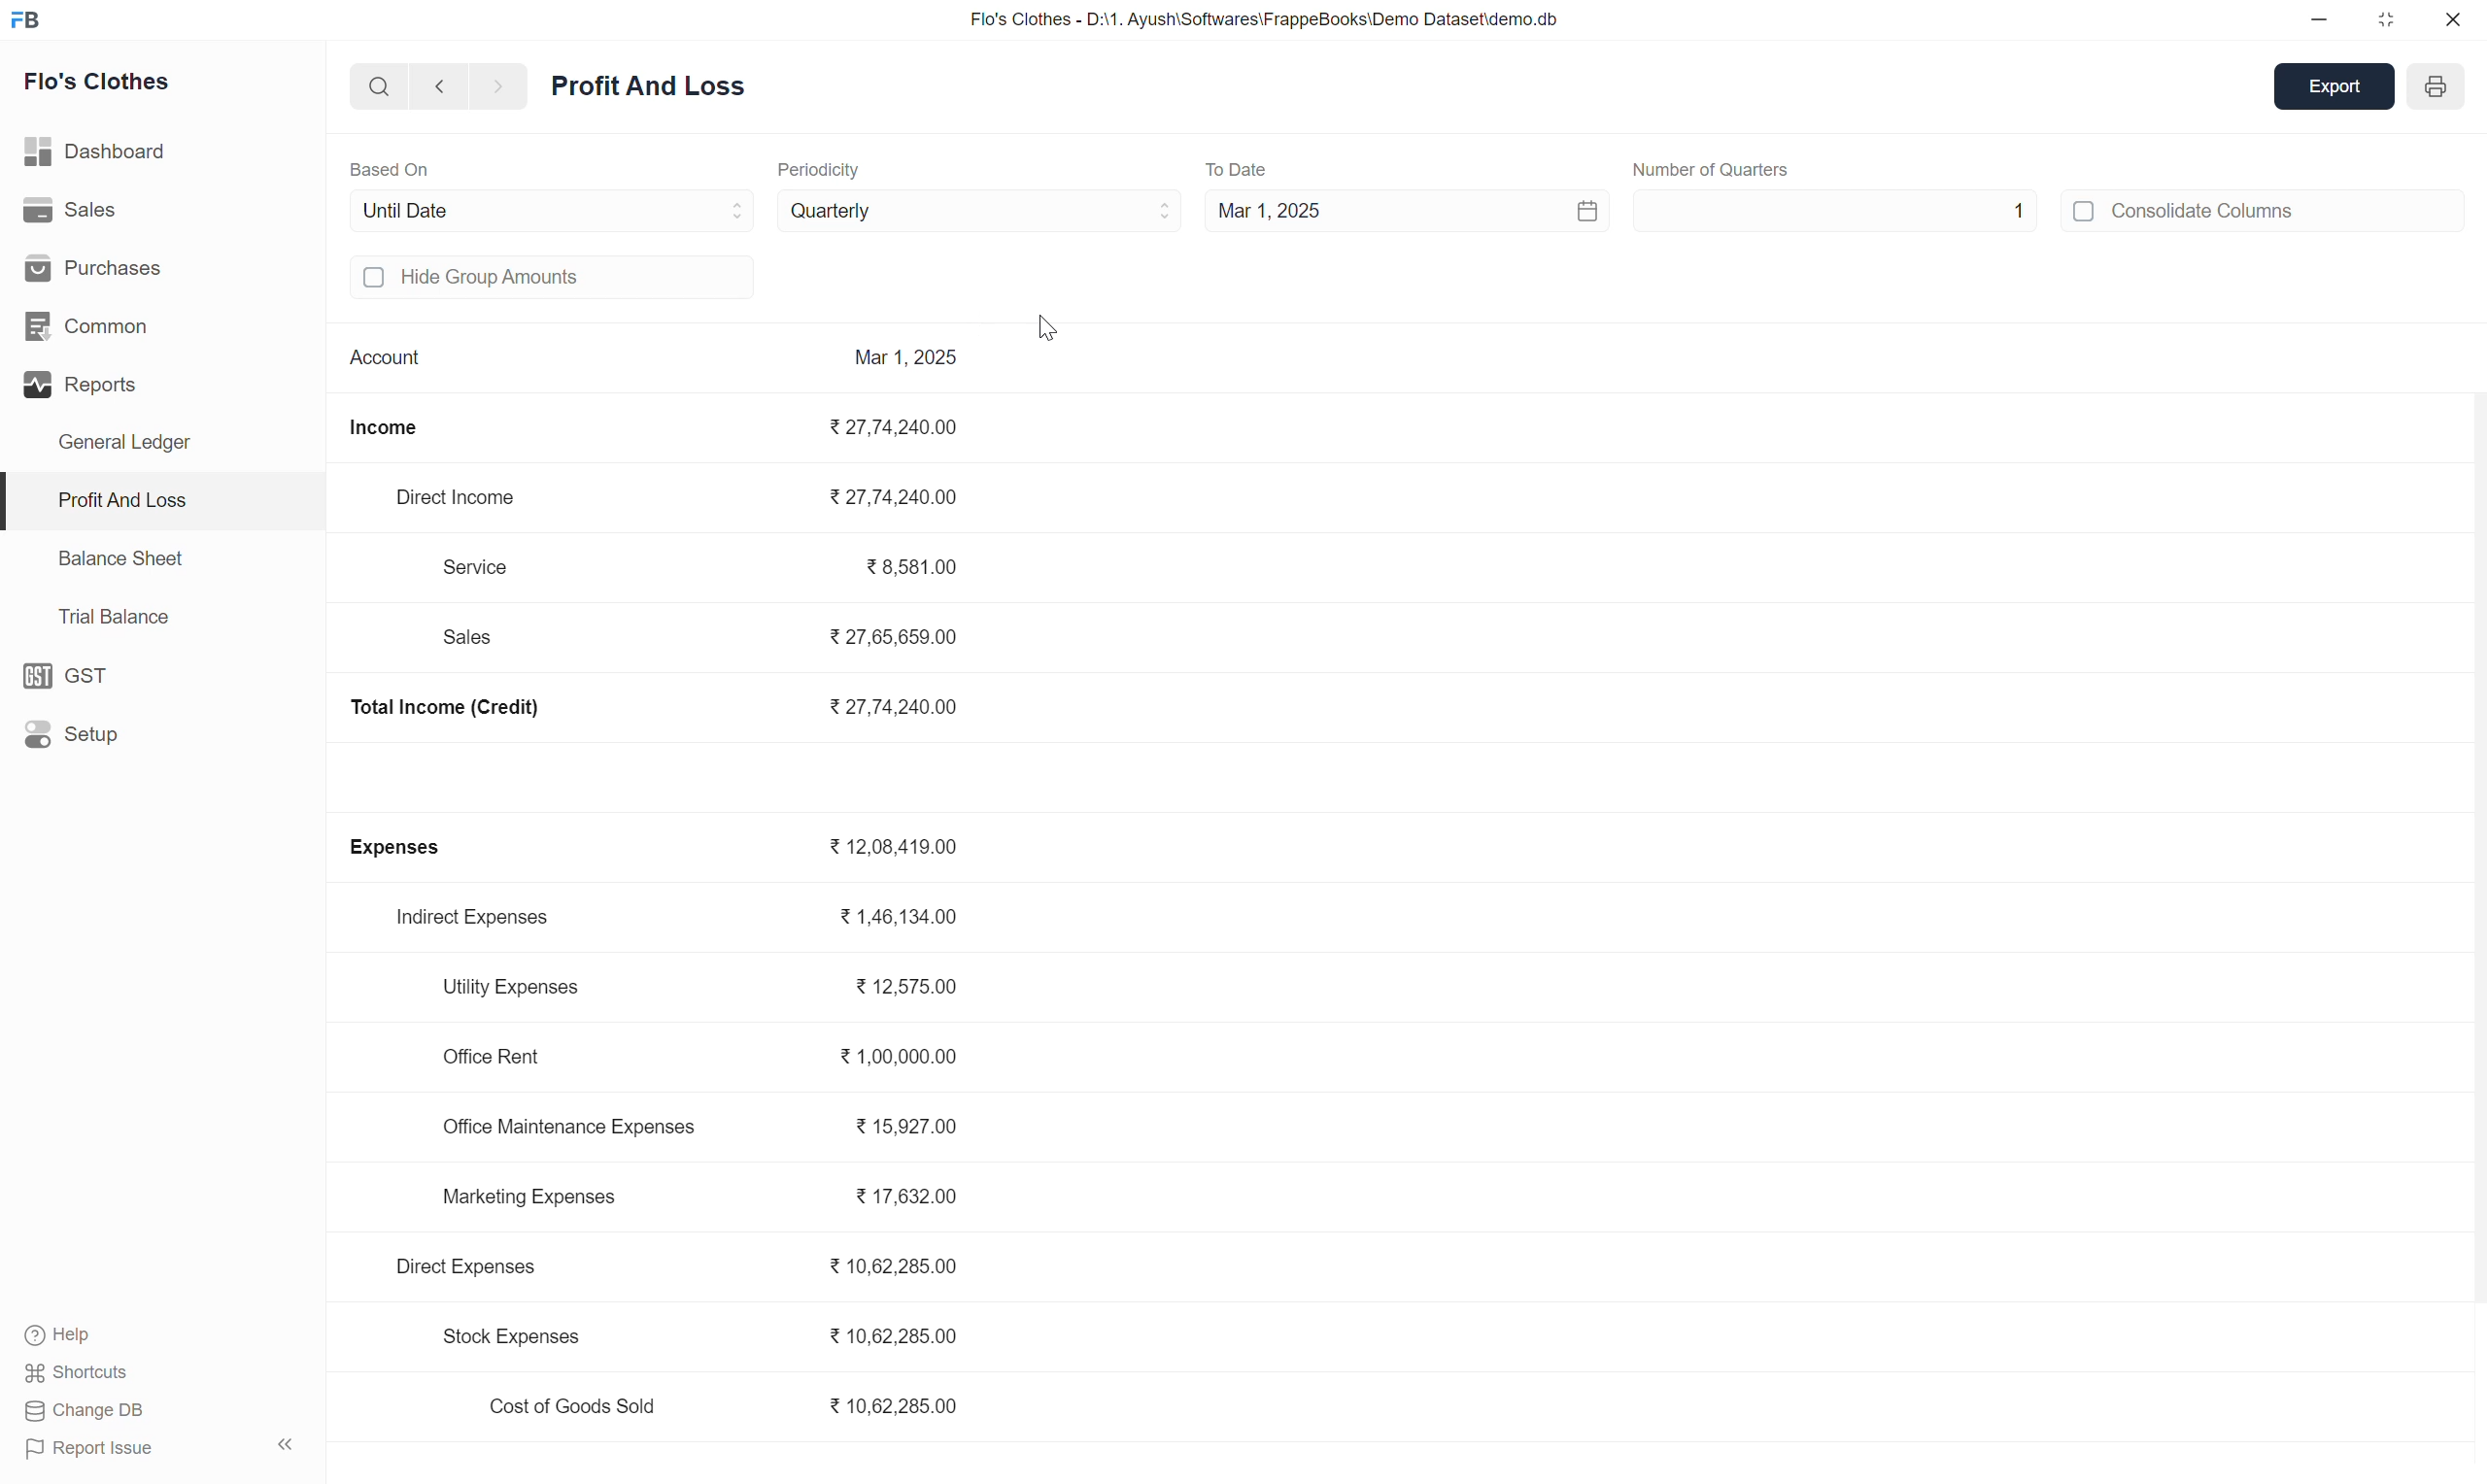 The image size is (2487, 1484). I want to click on Number of Months, so click(1721, 165).